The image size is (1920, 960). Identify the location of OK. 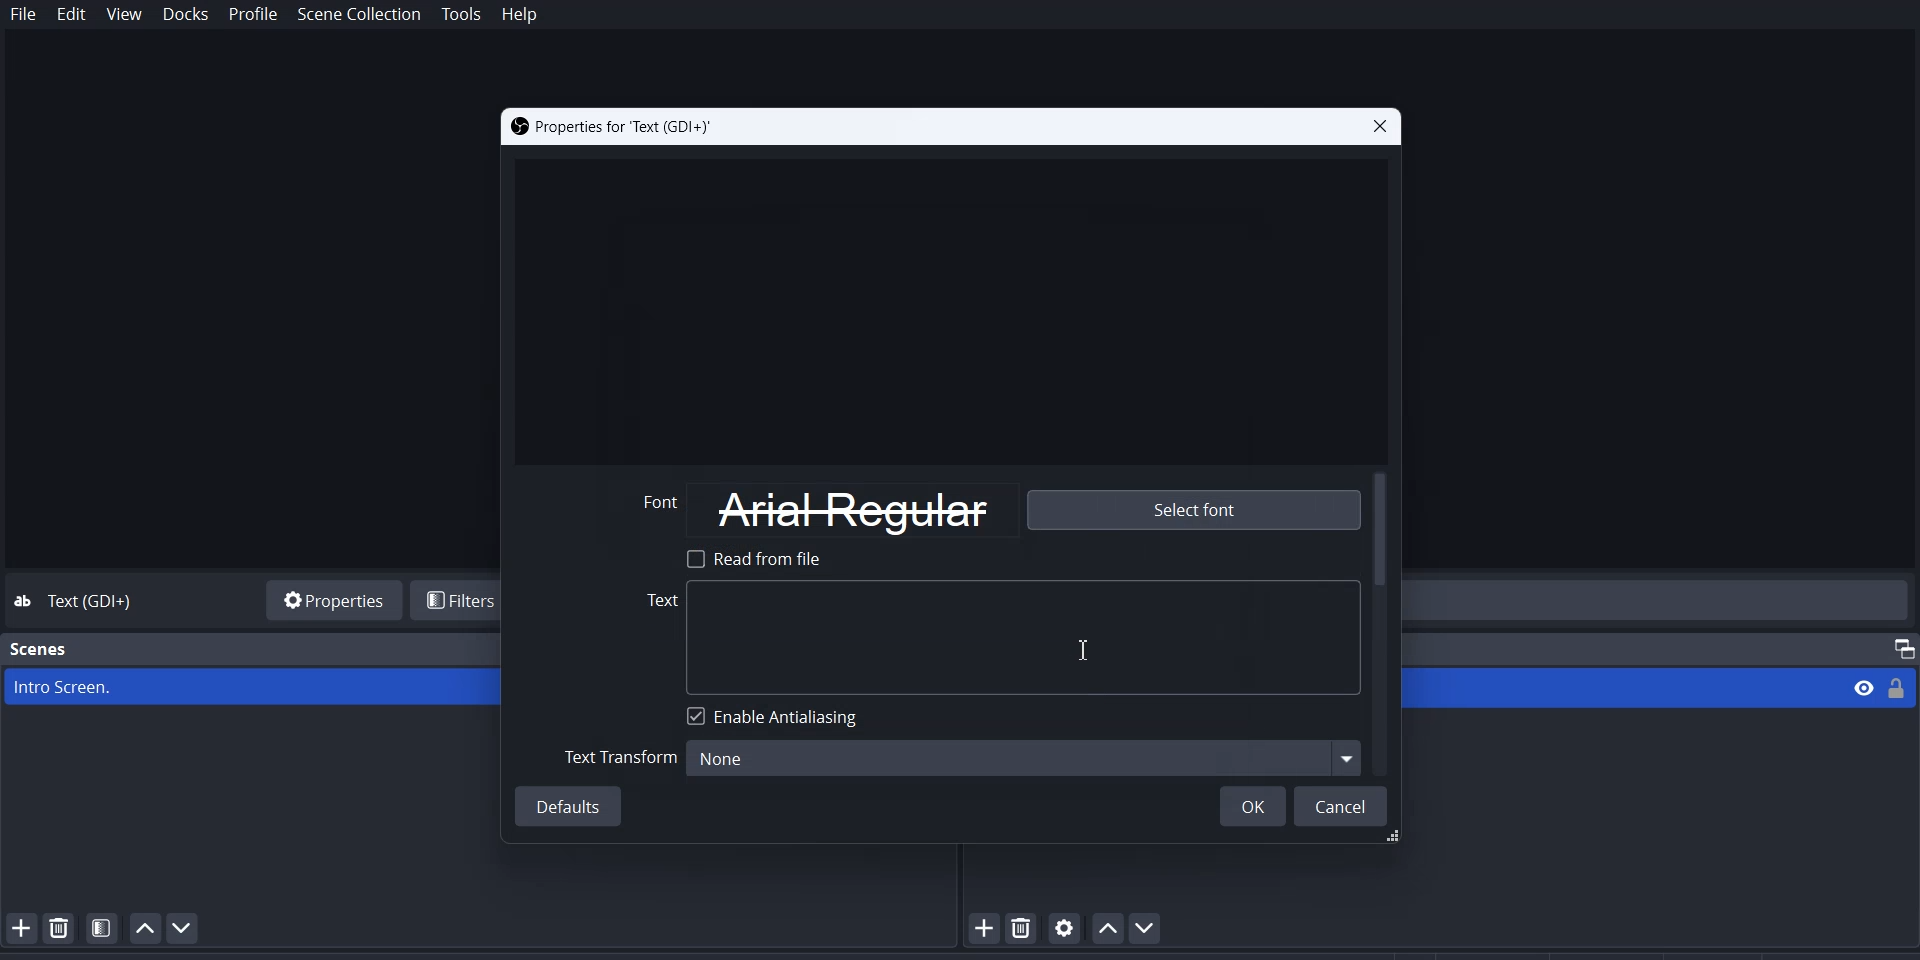
(1252, 804).